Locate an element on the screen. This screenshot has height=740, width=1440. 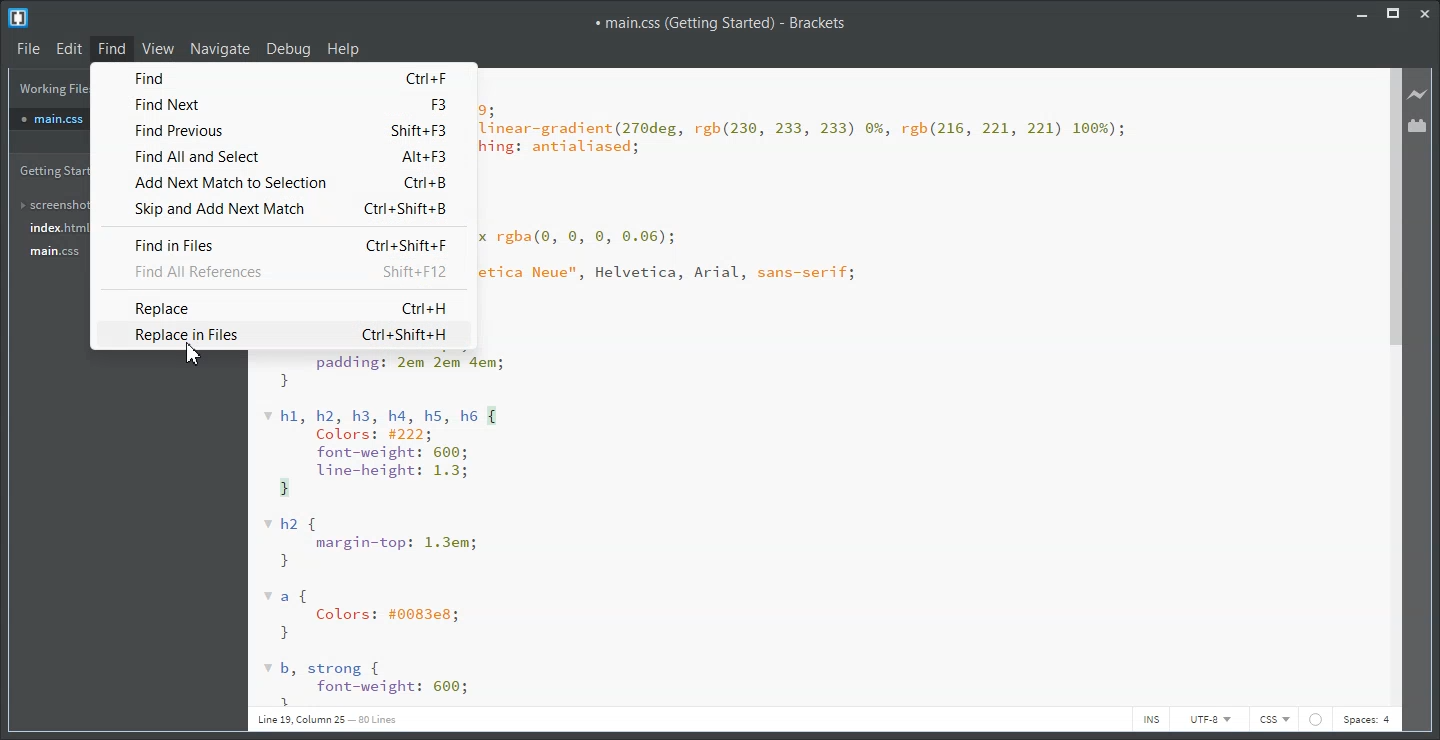
cursor is located at coordinates (201, 355).